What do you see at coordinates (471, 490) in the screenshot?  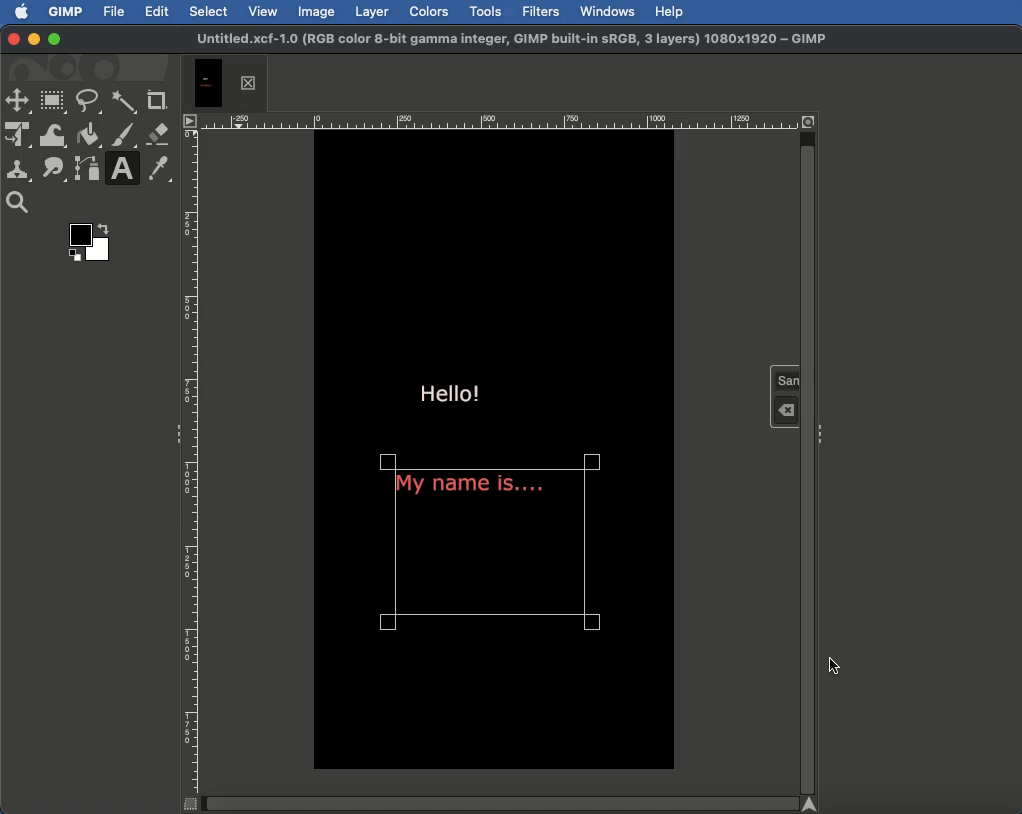 I see `My name is...` at bounding box center [471, 490].